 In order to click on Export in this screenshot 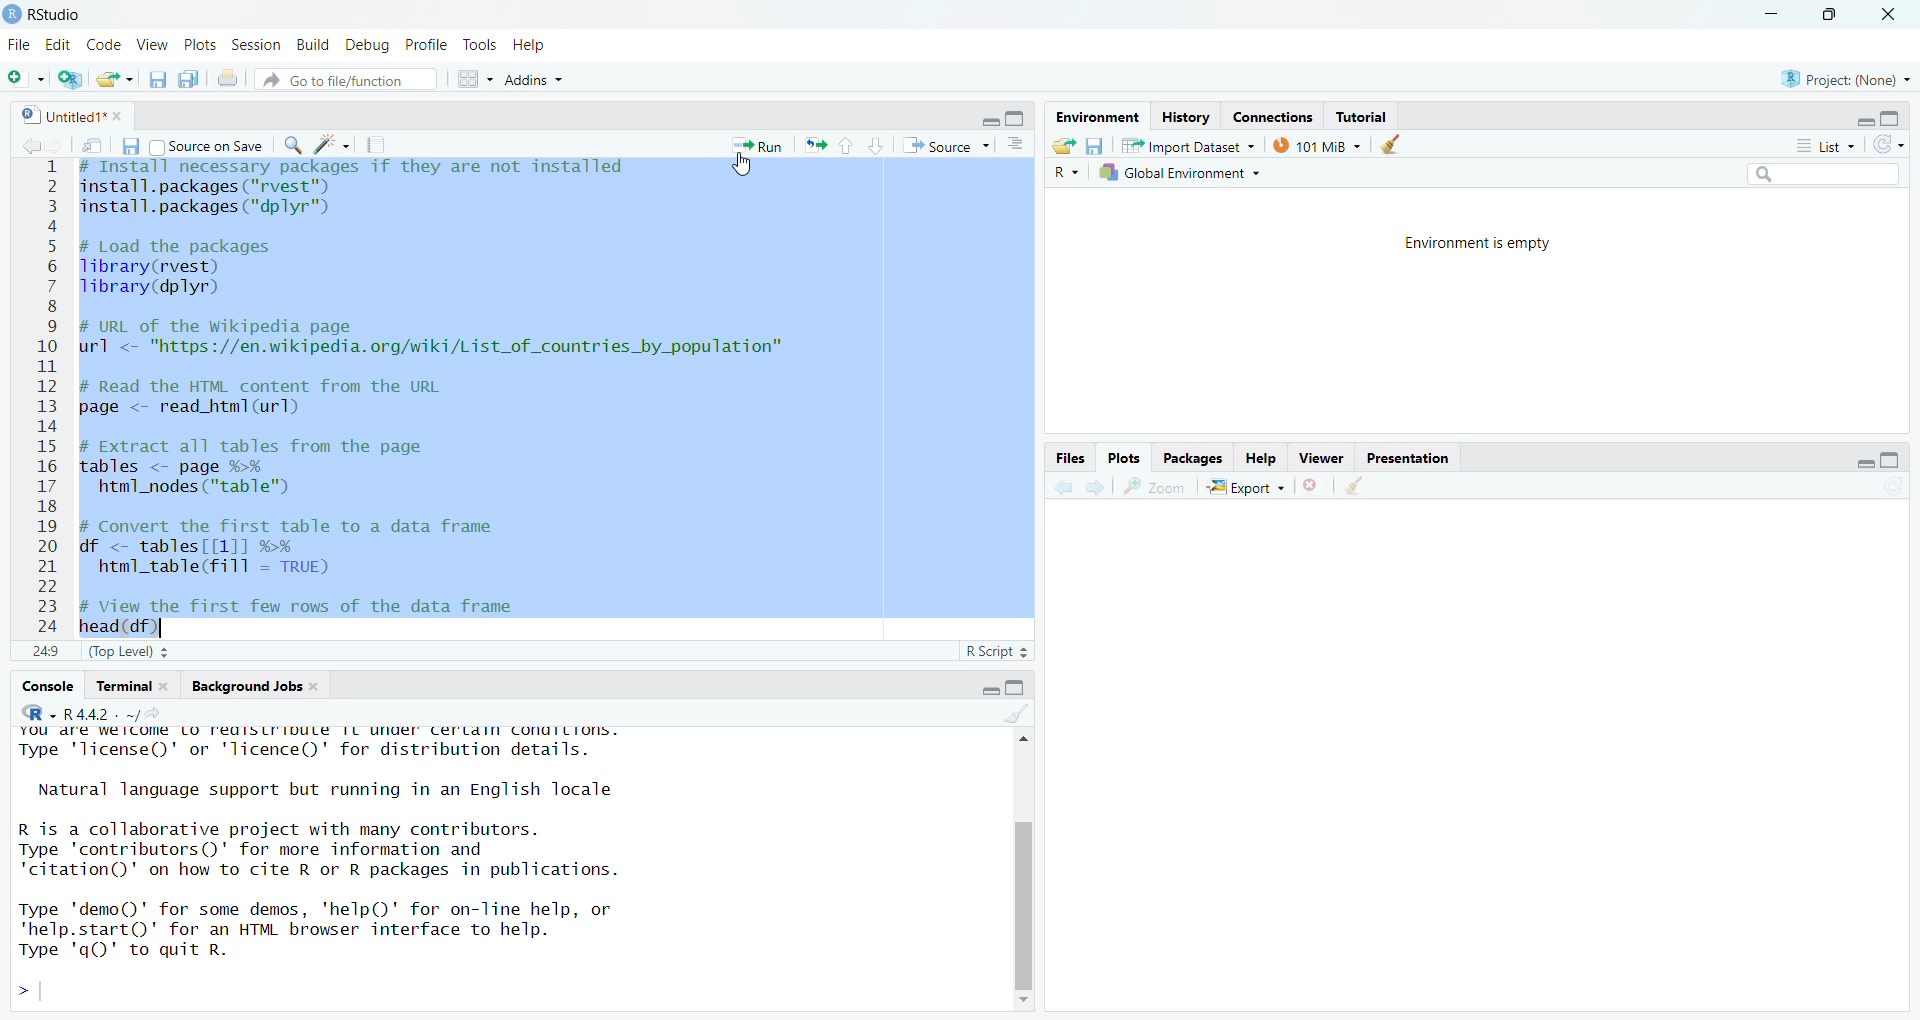, I will do `click(1247, 486)`.